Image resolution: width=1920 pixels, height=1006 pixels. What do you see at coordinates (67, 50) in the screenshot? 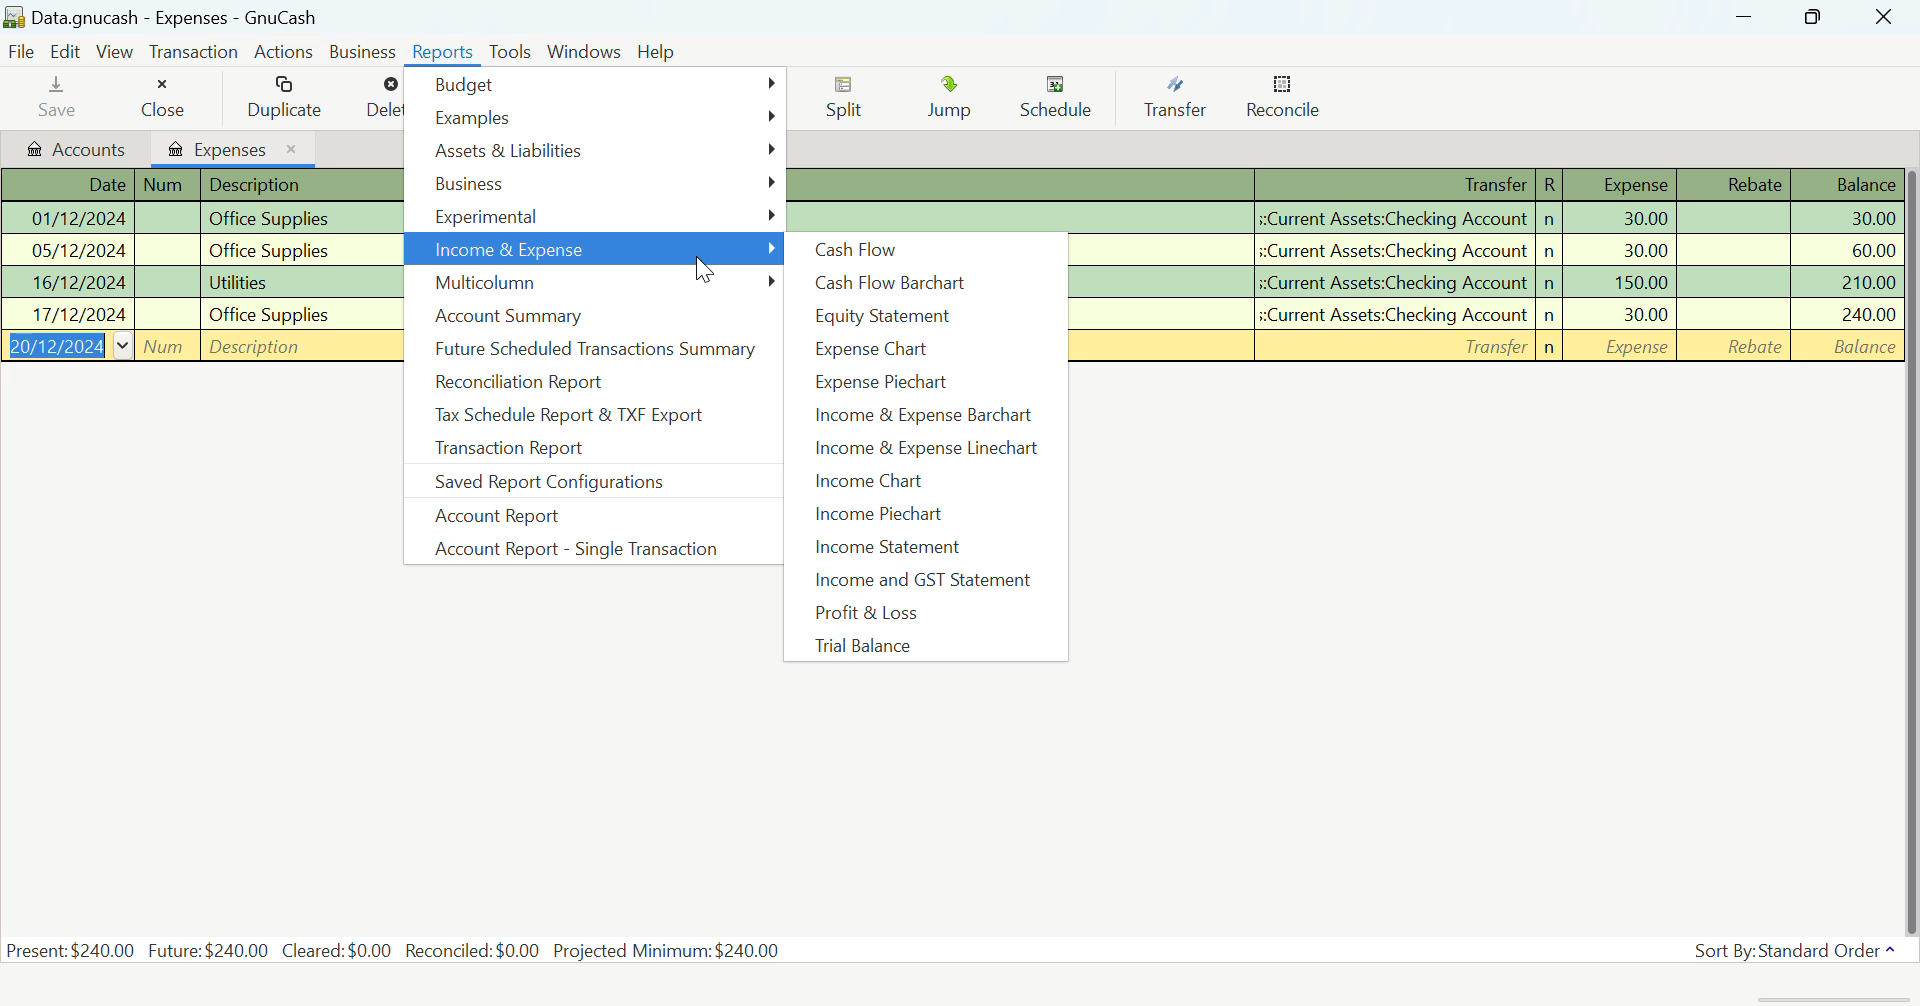
I see `Edit` at bounding box center [67, 50].